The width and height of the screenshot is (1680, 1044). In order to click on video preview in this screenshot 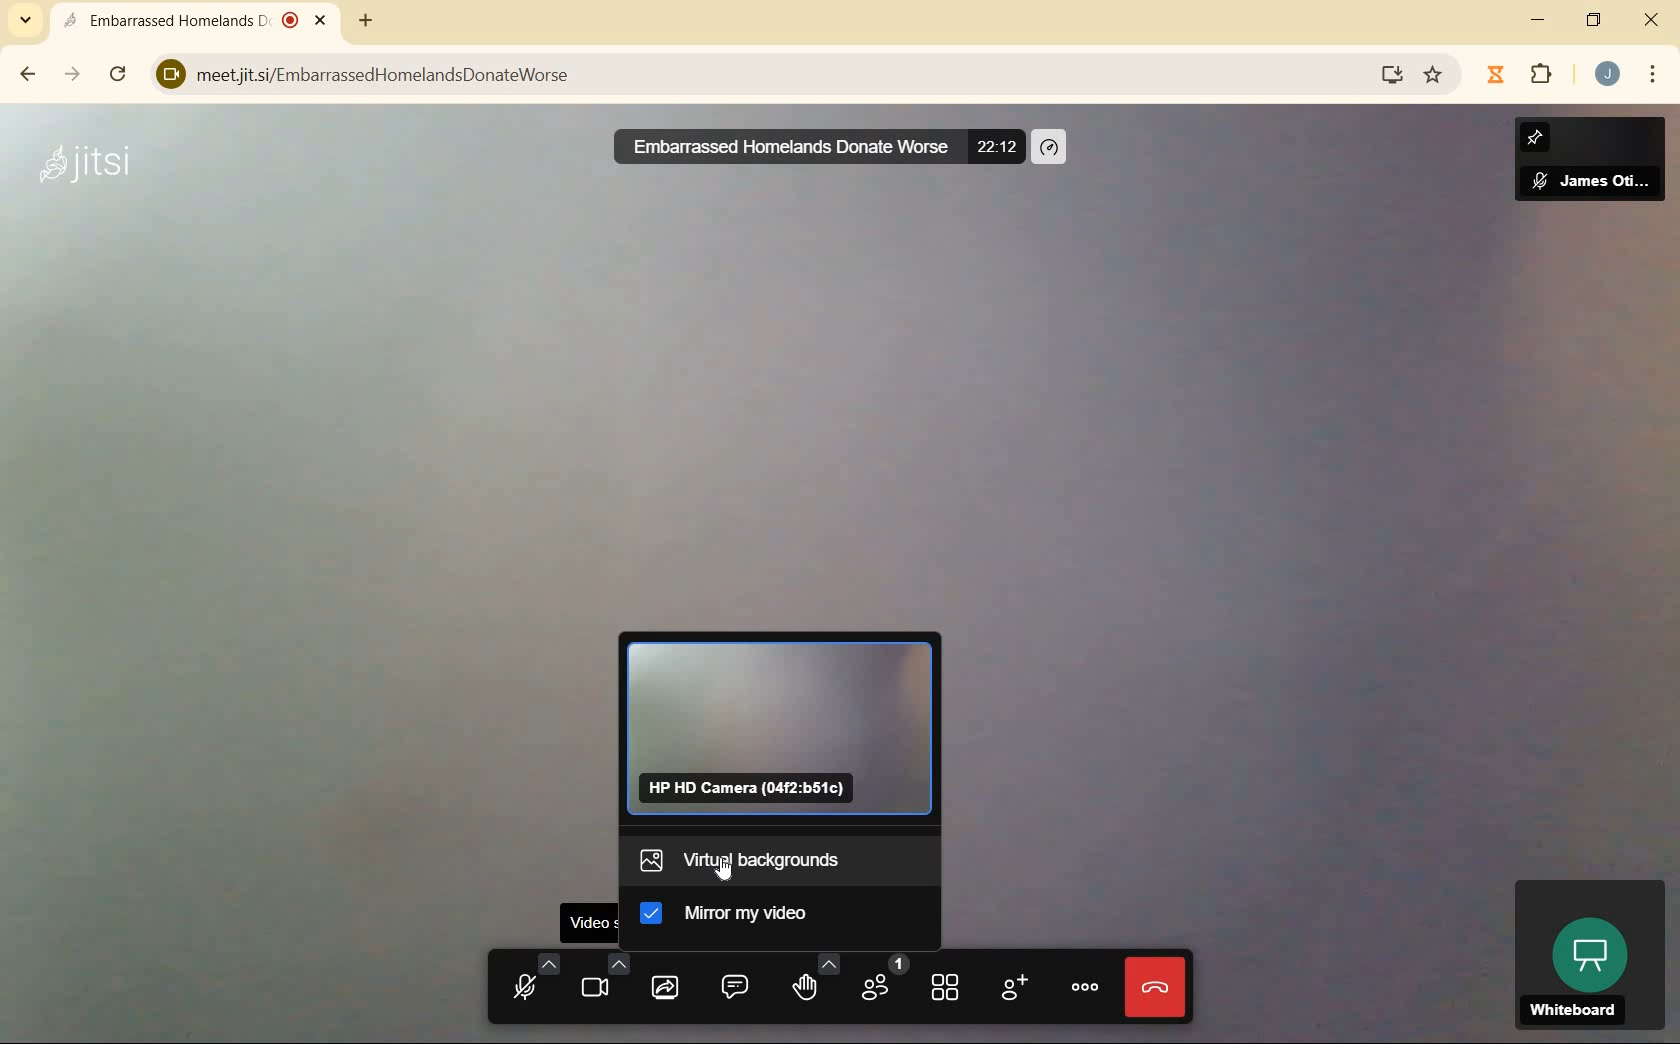, I will do `click(784, 728)`.